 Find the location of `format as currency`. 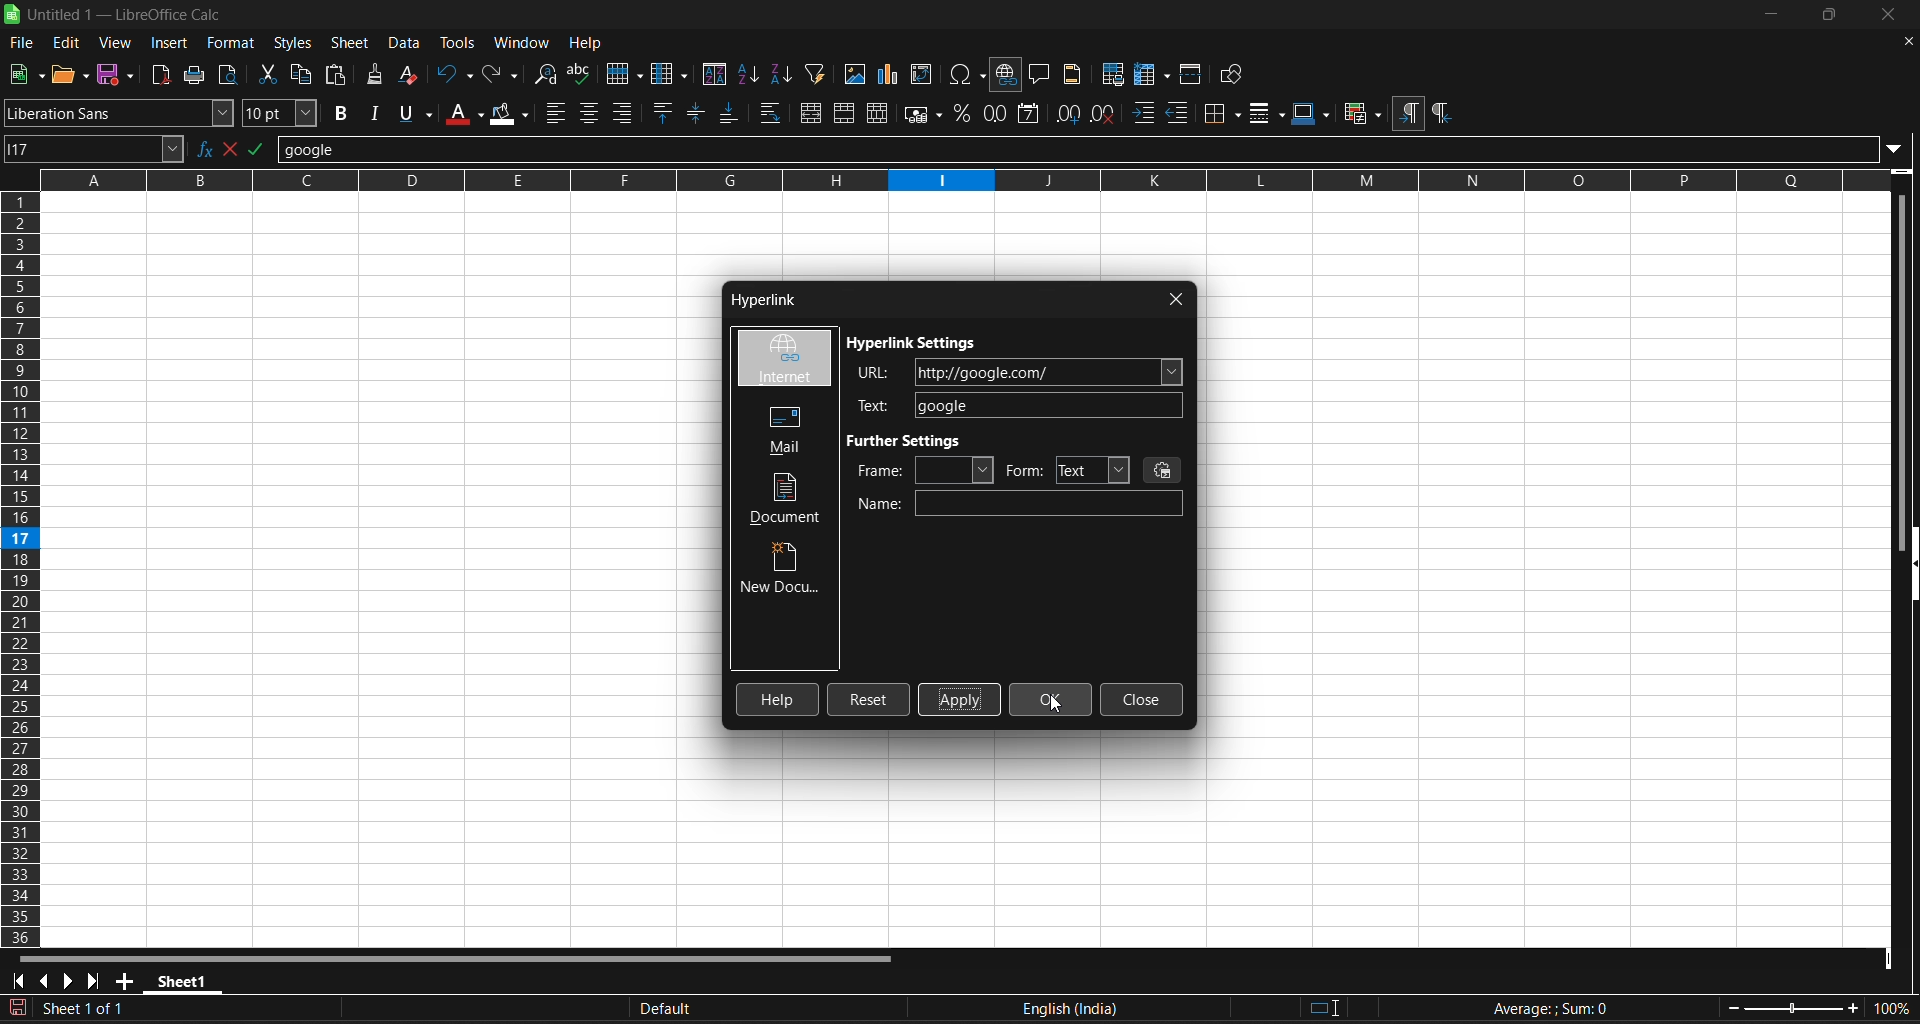

format as currency is located at coordinates (921, 113).